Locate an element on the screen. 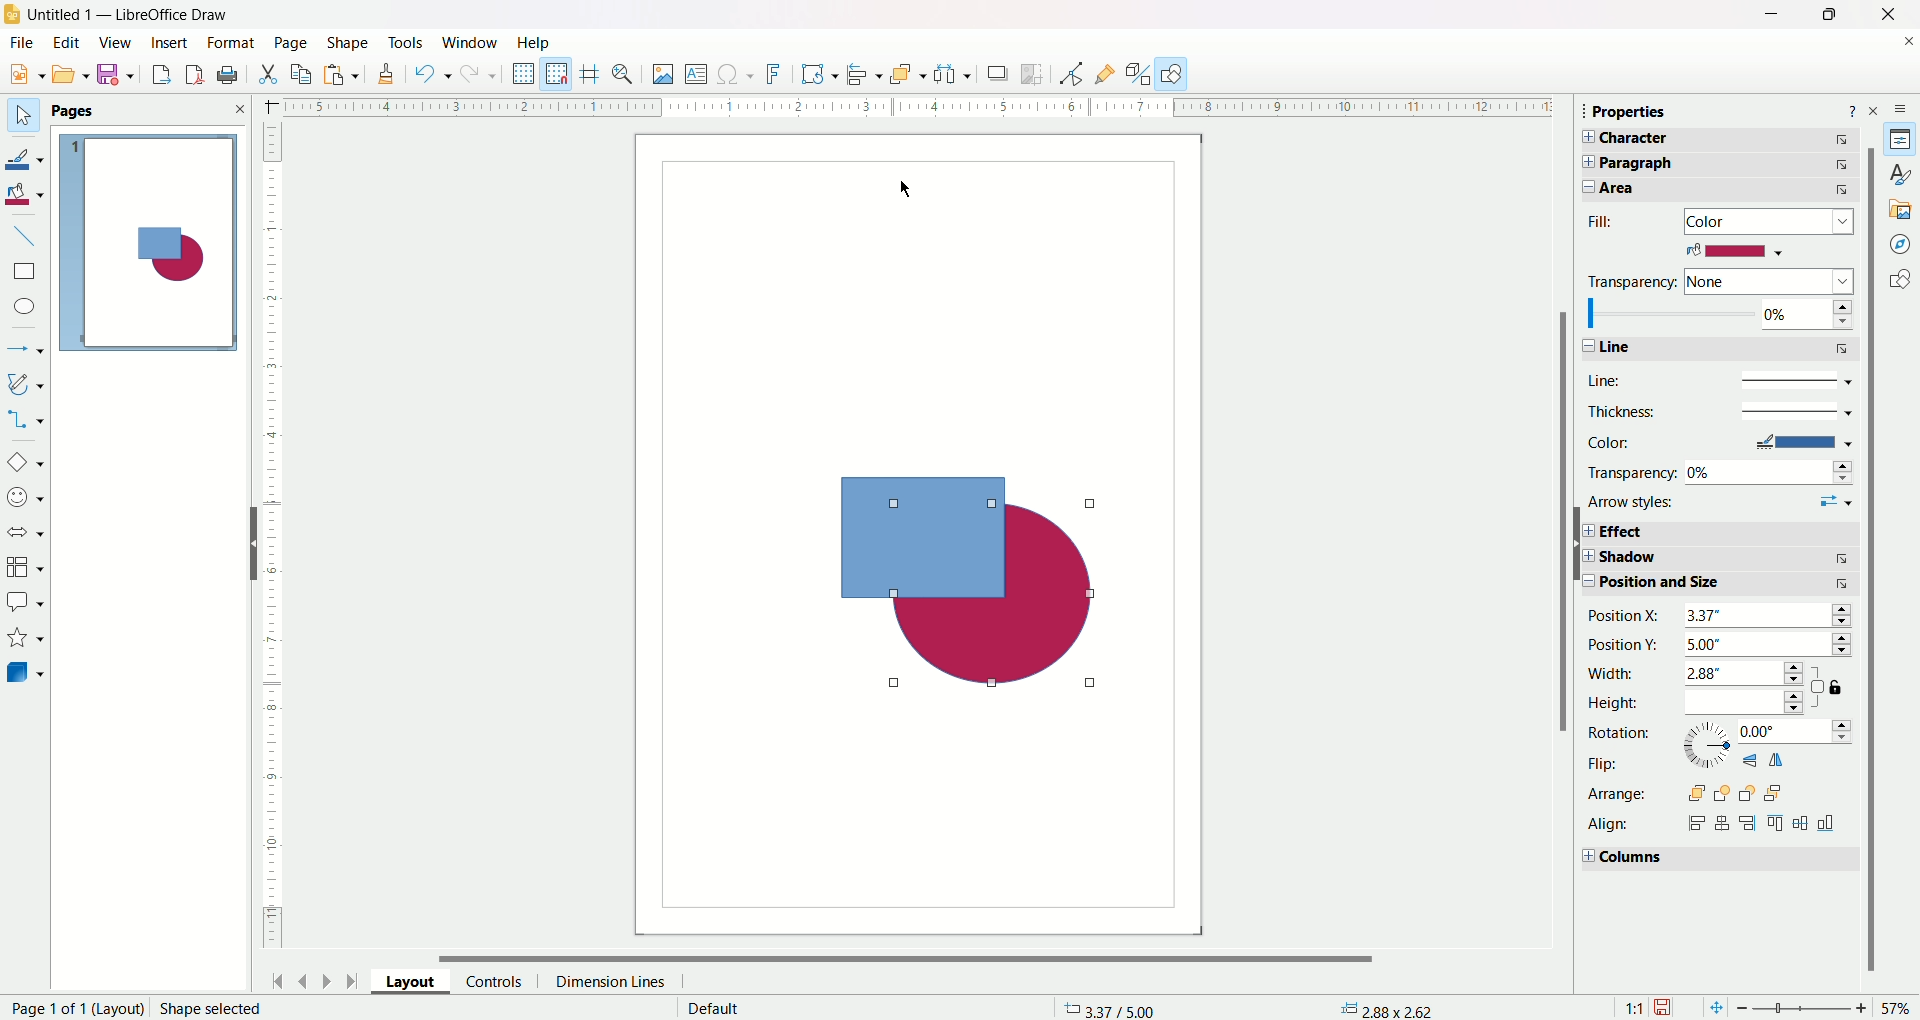 The image size is (1920, 1020). shape is located at coordinates (344, 39).